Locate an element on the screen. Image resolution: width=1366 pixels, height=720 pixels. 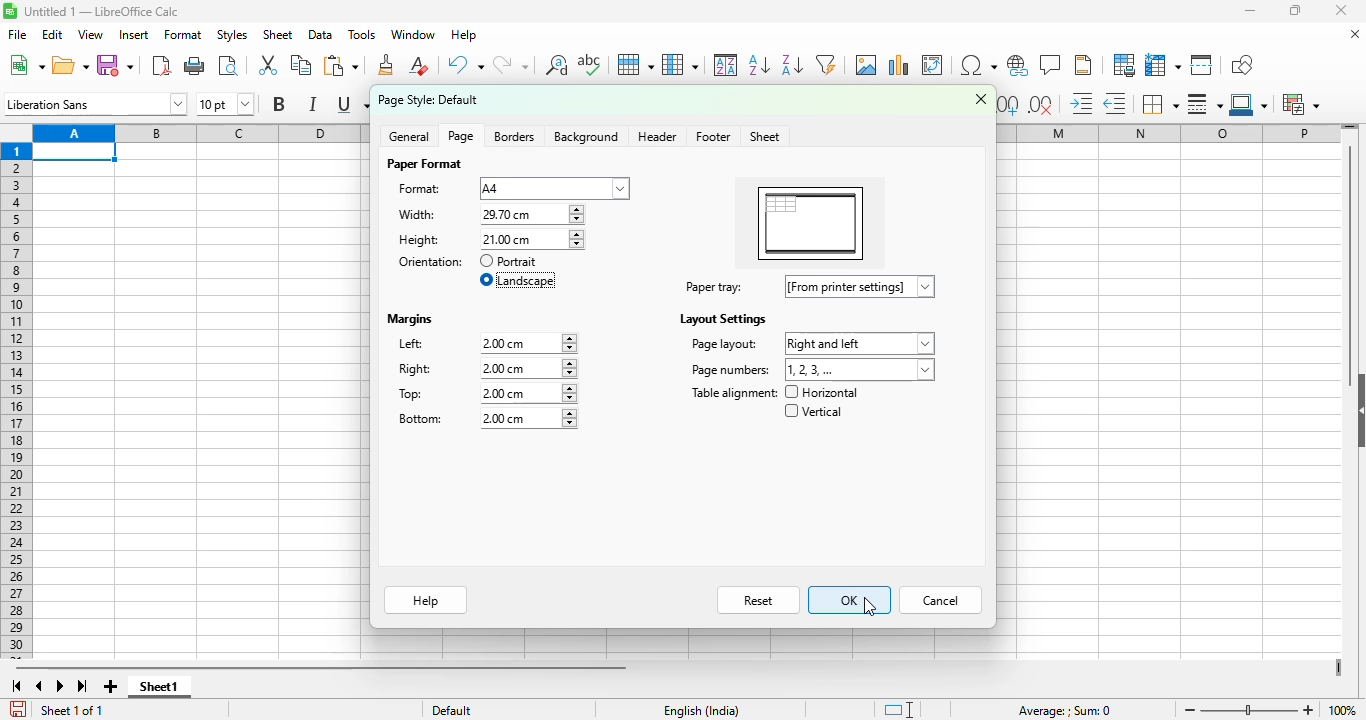
insert chart is located at coordinates (898, 65).